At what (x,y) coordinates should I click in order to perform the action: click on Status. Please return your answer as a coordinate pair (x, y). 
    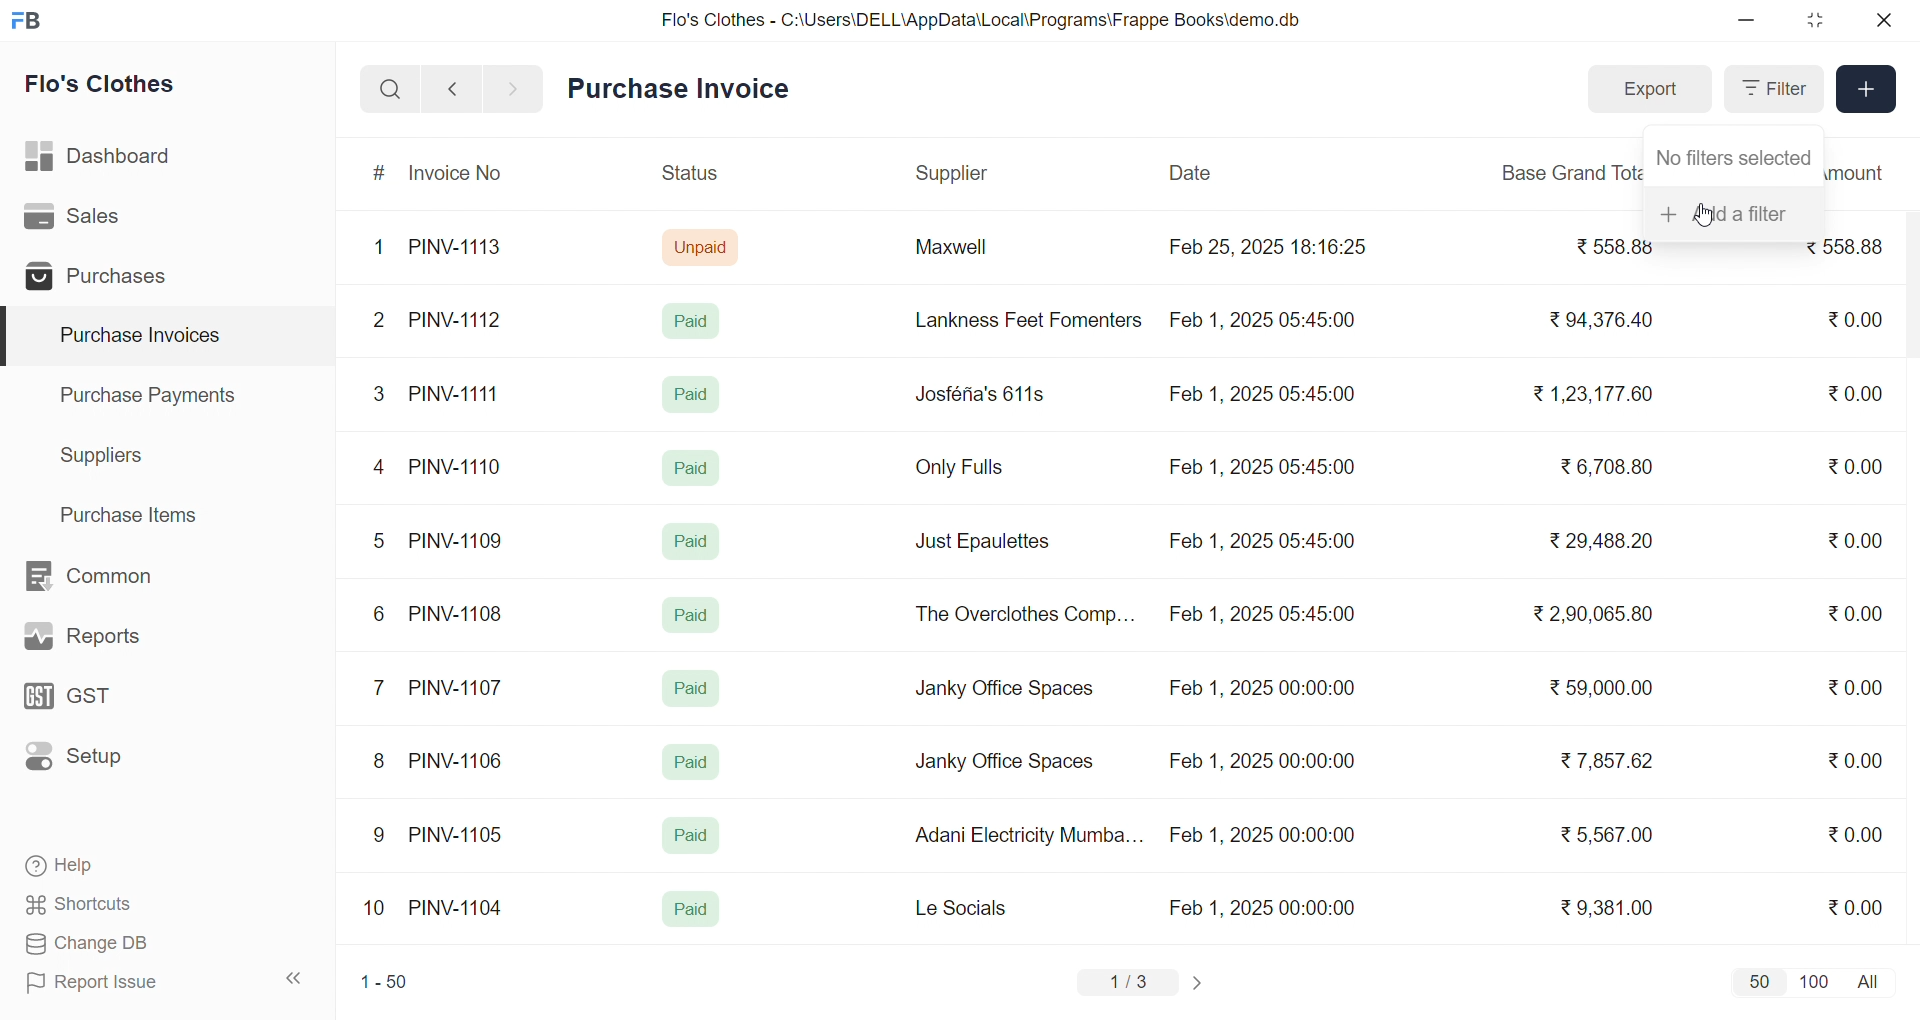
    Looking at the image, I should click on (688, 176).